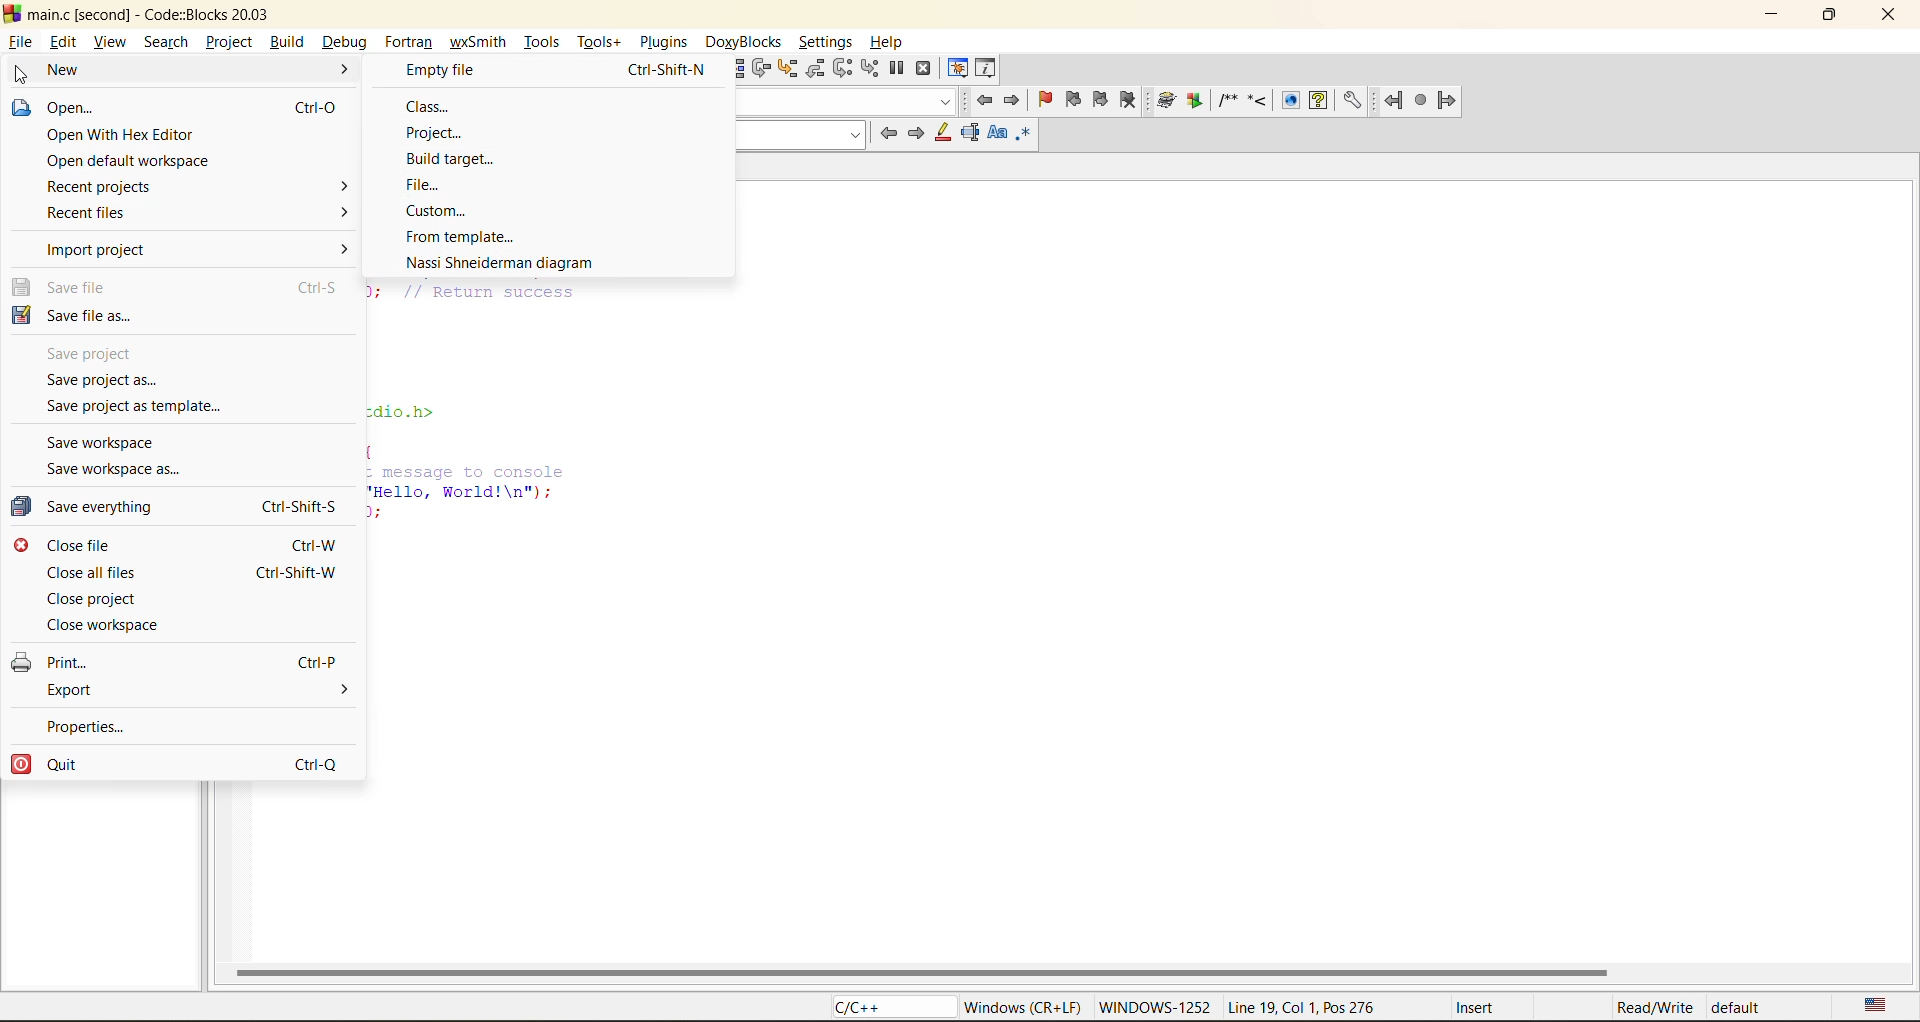  Describe the element at coordinates (297, 507) in the screenshot. I see `Ctrl-Shift-S.` at that location.